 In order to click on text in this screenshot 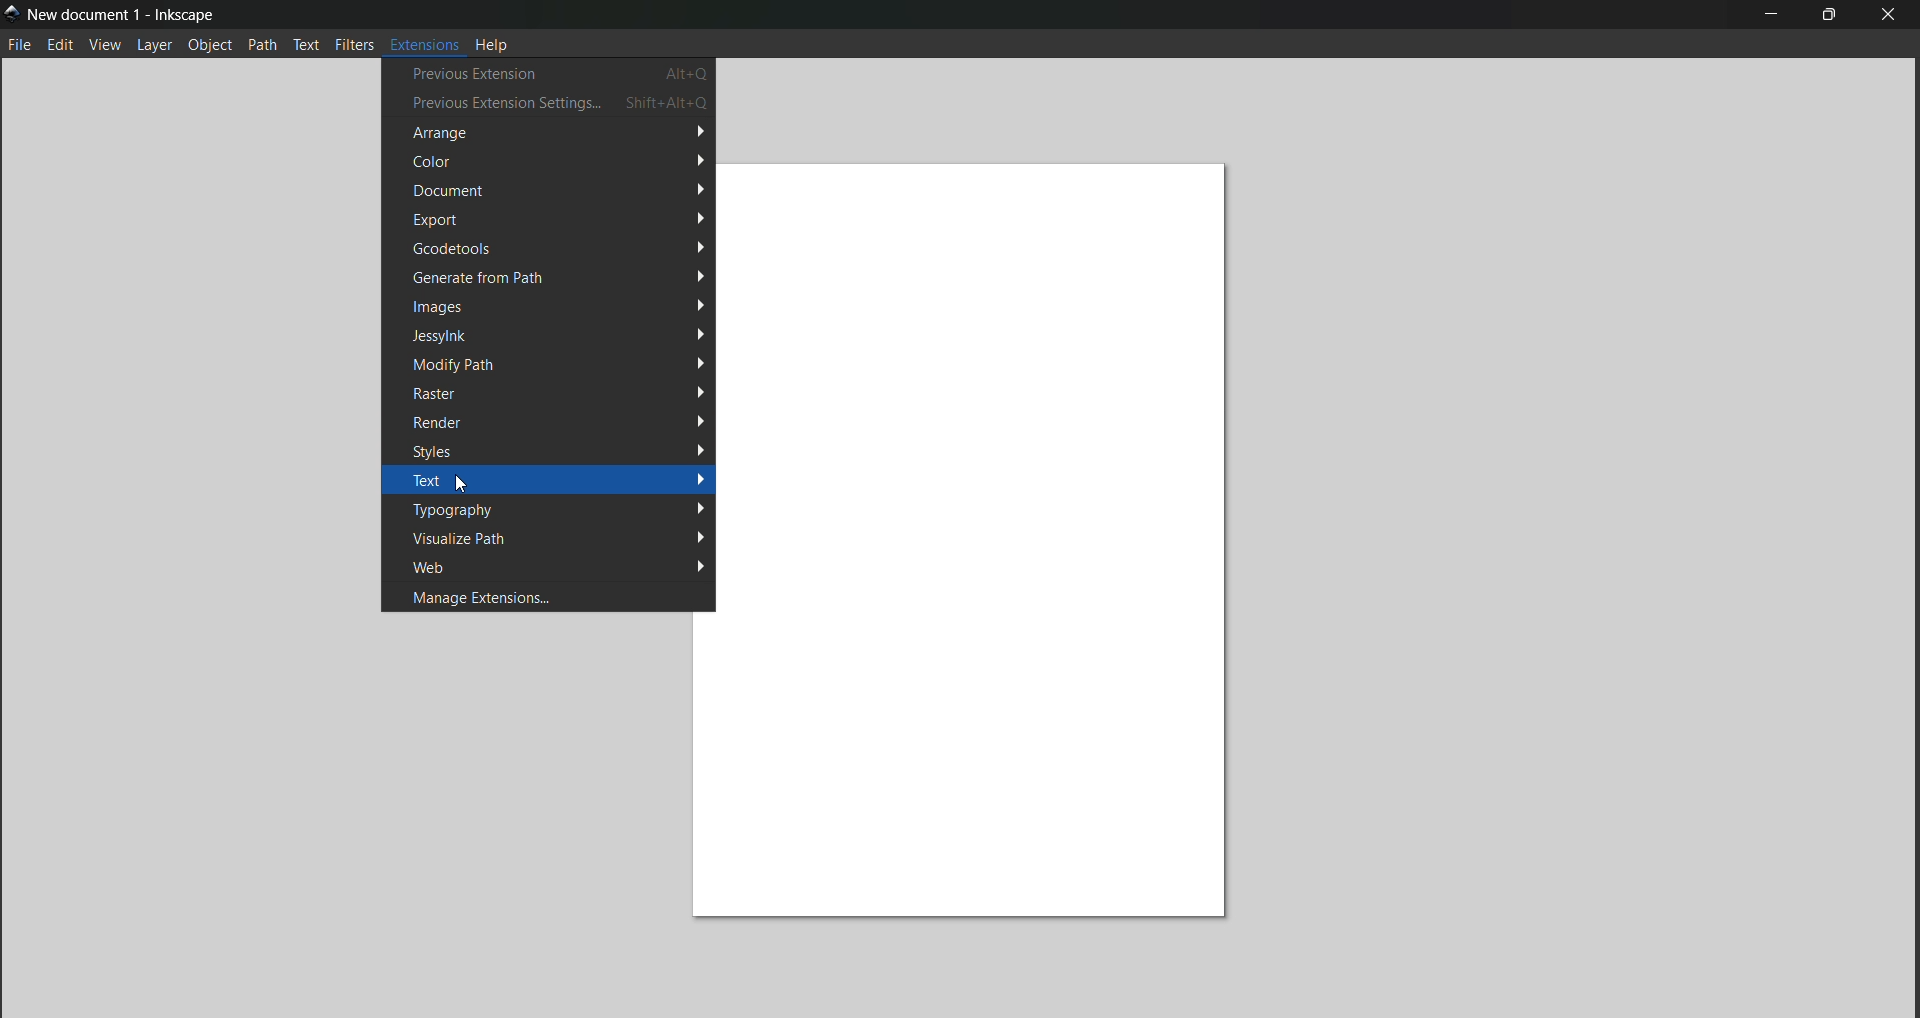, I will do `click(307, 44)`.